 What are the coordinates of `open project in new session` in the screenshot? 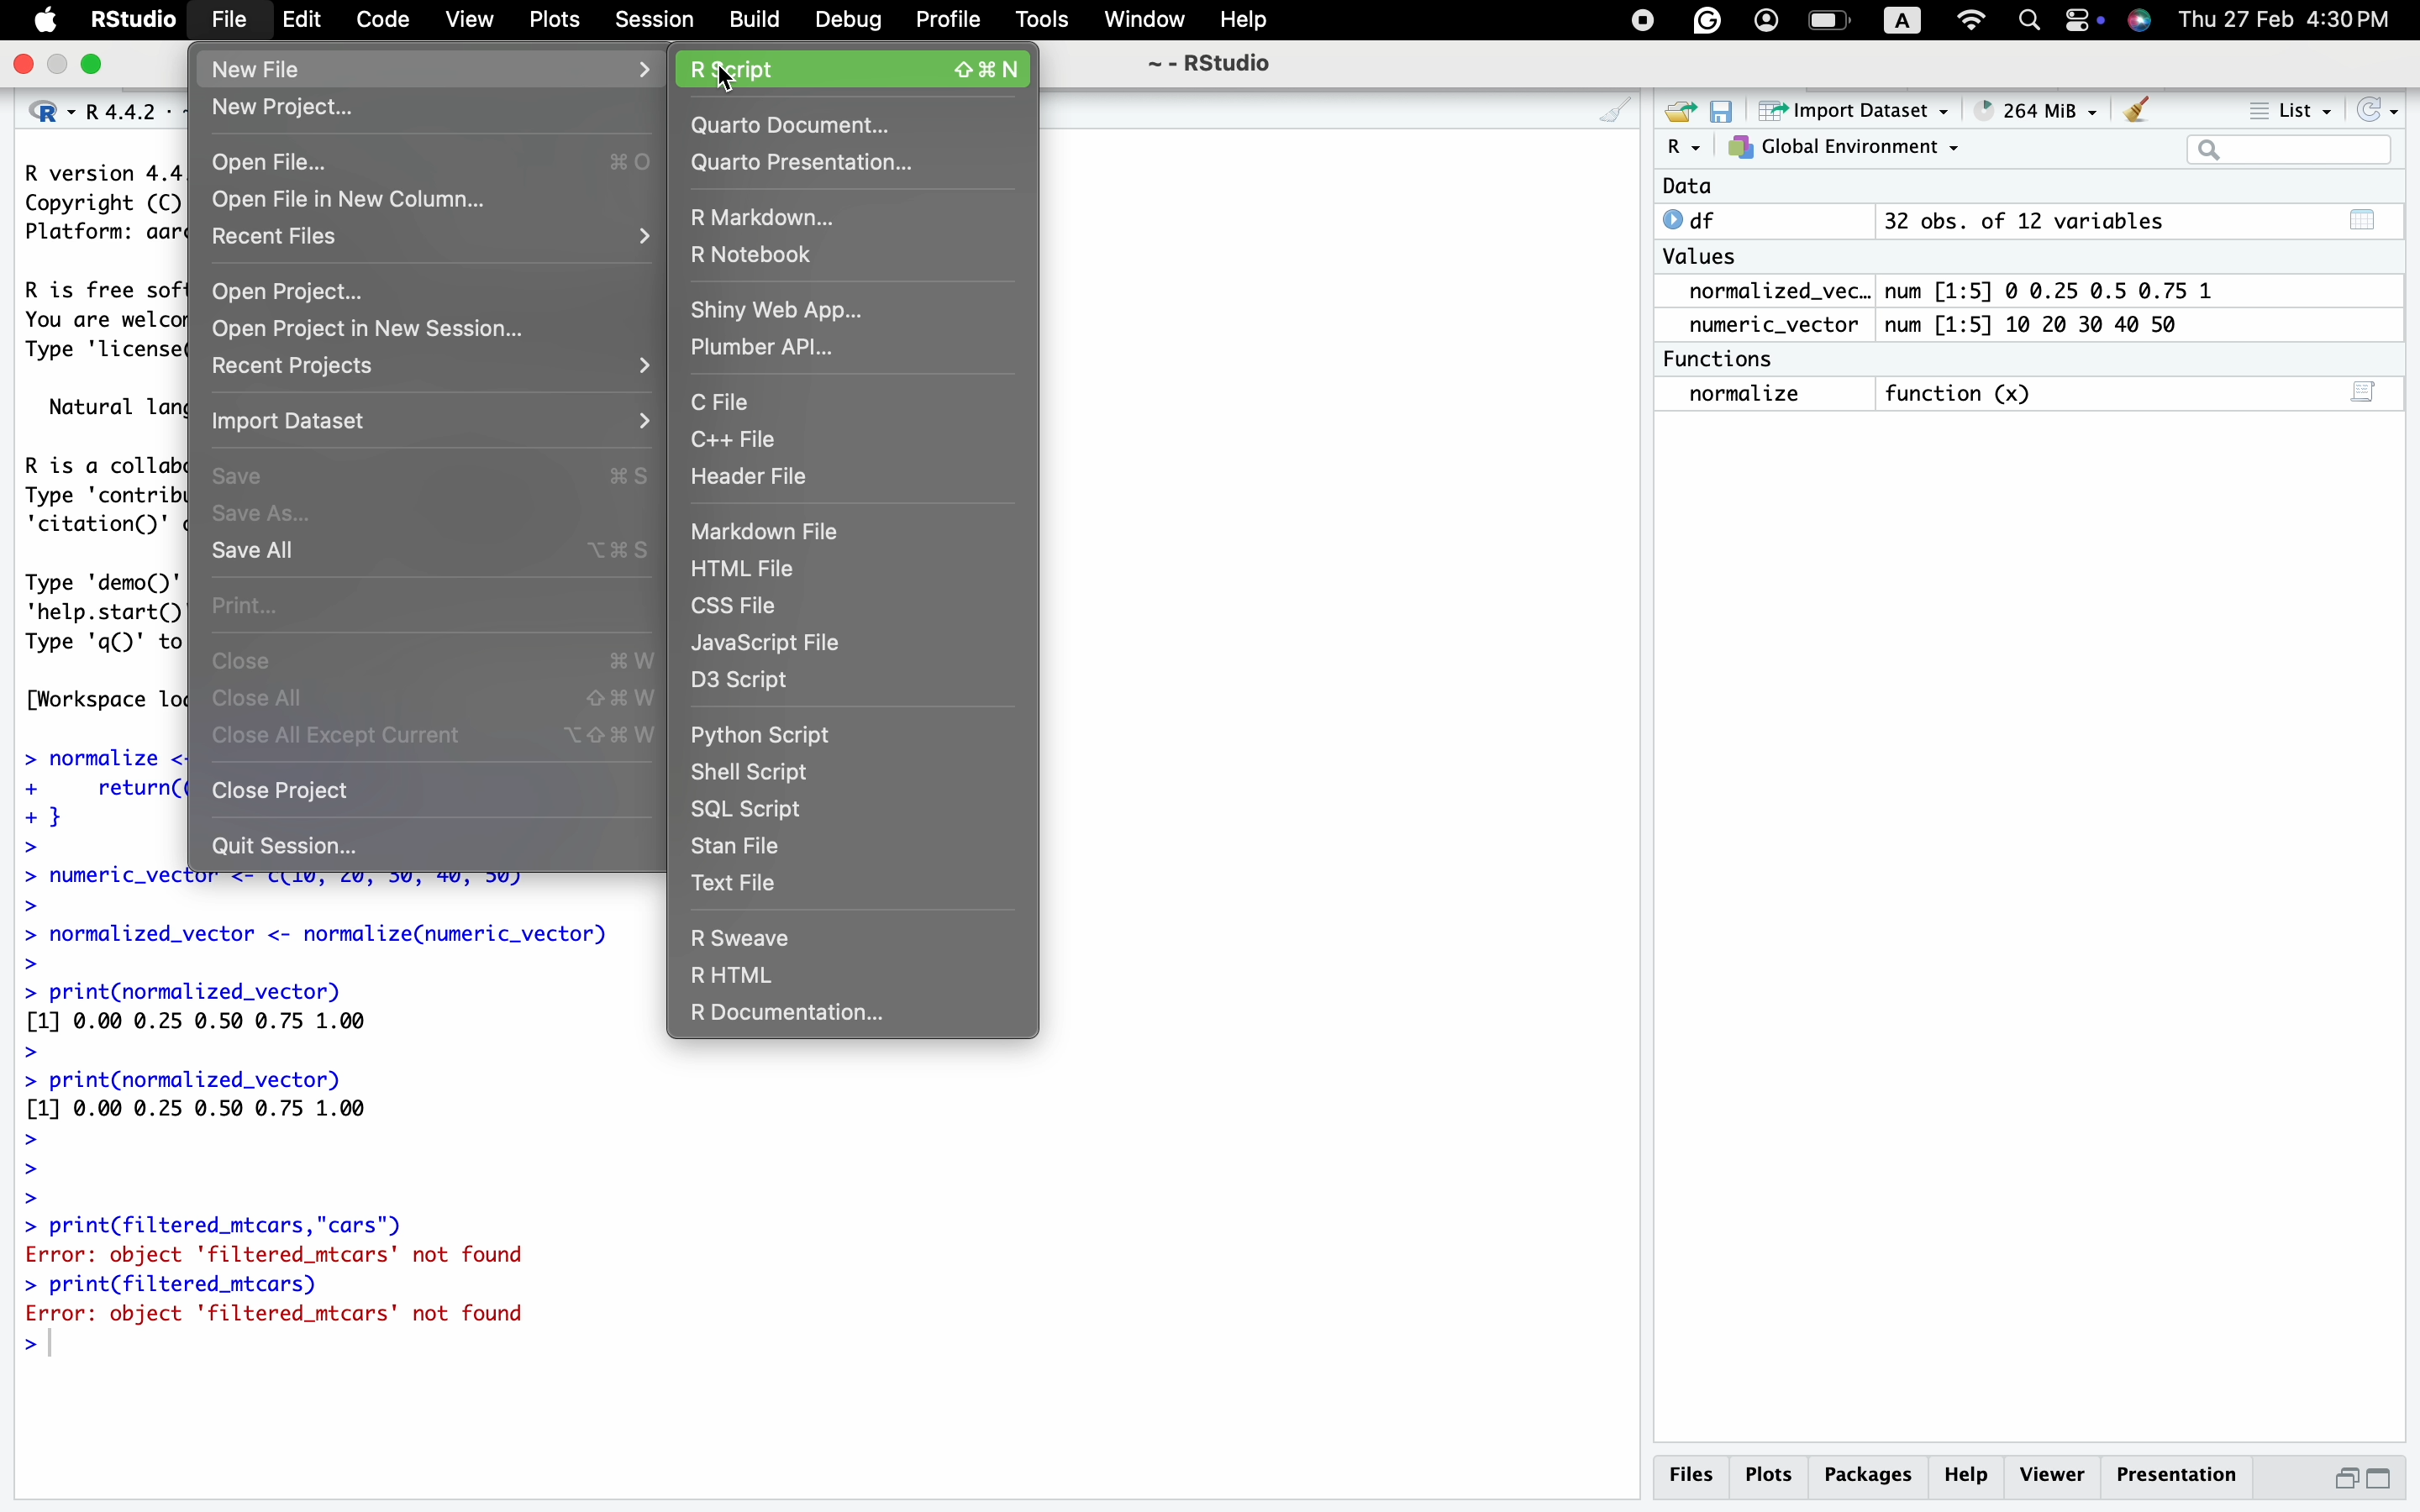 It's located at (432, 328).